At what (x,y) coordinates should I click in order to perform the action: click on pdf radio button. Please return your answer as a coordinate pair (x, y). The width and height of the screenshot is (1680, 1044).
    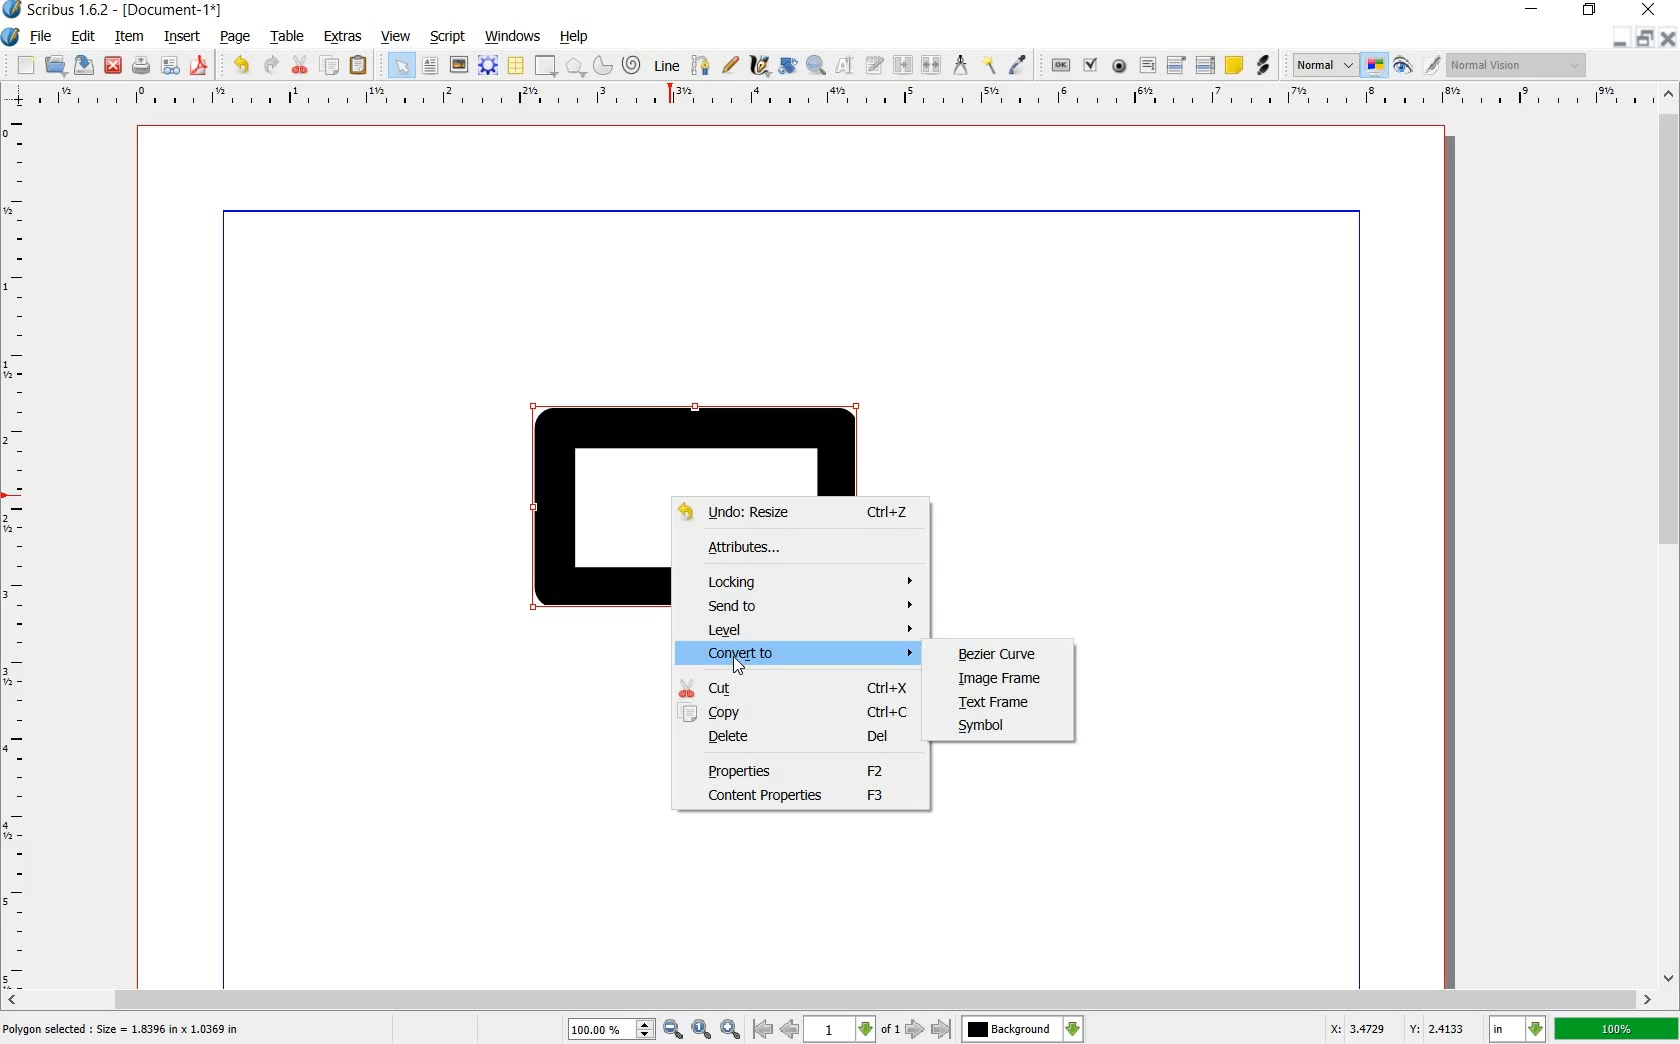
    Looking at the image, I should click on (1121, 66).